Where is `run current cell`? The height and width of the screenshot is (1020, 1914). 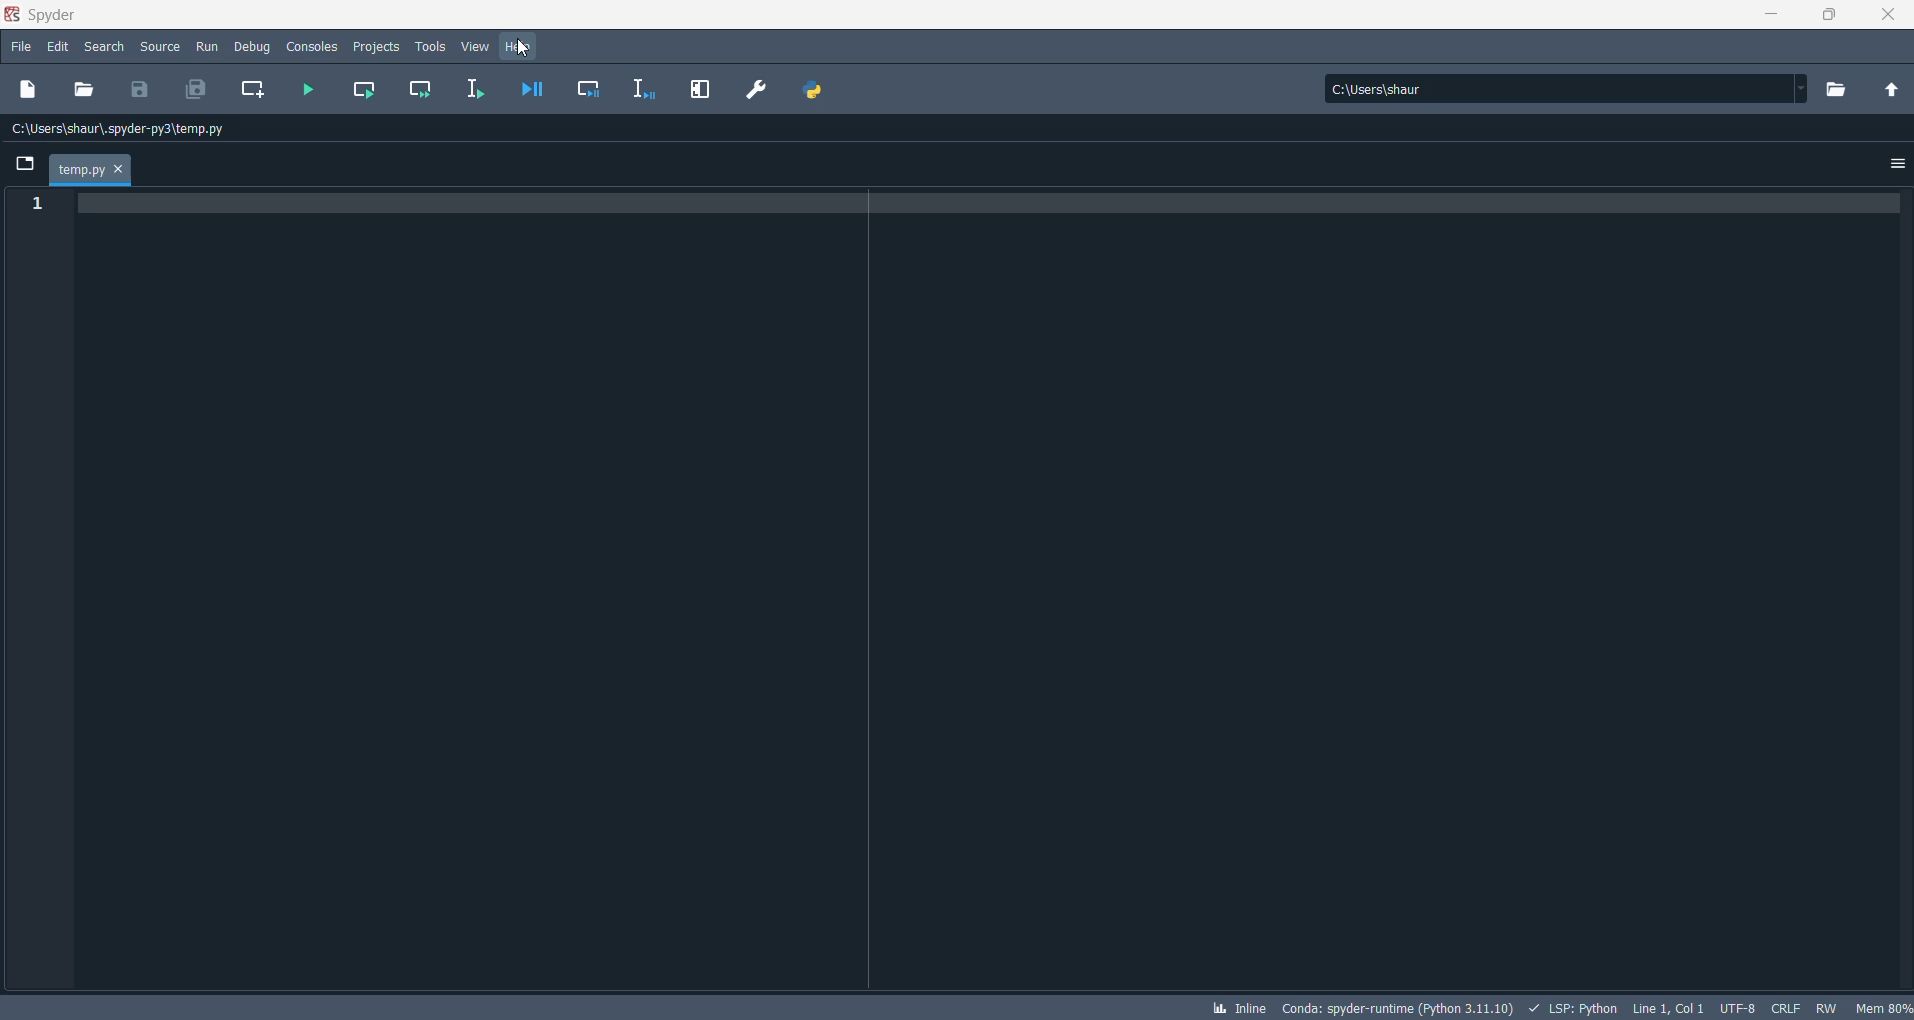 run current cell is located at coordinates (423, 89).